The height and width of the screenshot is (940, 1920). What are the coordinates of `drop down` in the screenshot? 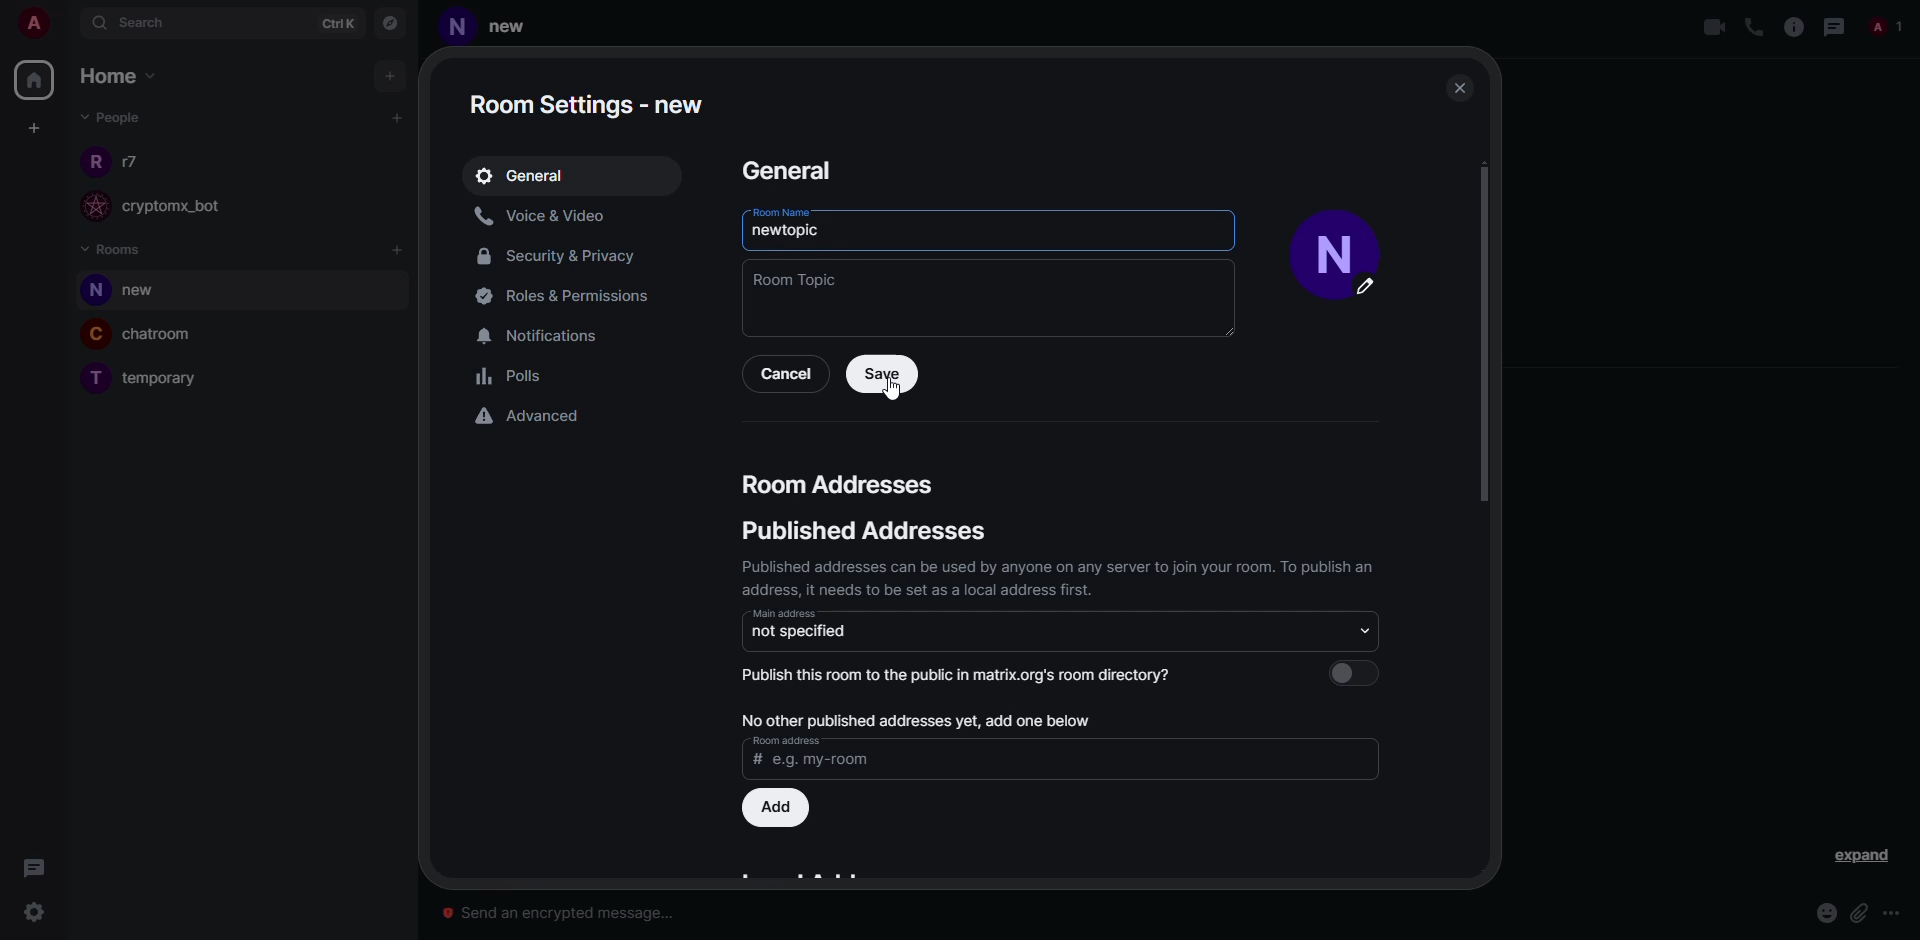 It's located at (1359, 629).